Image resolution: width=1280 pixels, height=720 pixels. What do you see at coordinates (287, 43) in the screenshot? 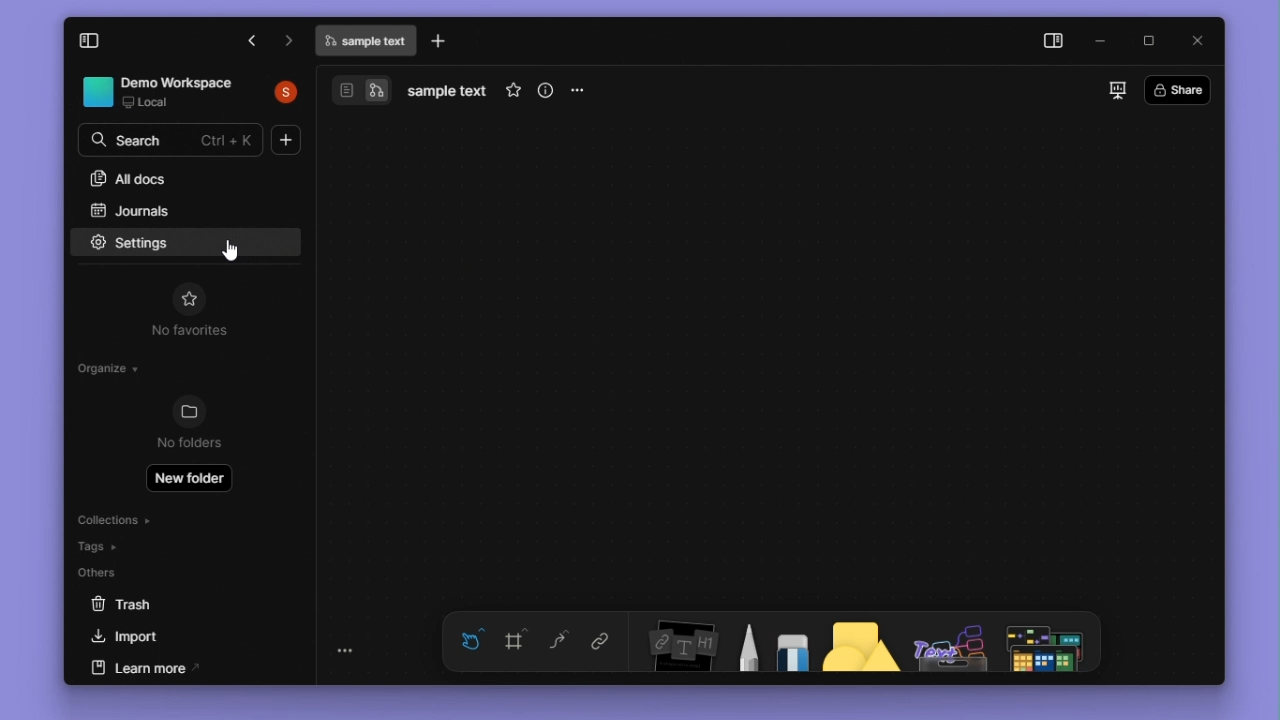
I see `go forward` at bounding box center [287, 43].